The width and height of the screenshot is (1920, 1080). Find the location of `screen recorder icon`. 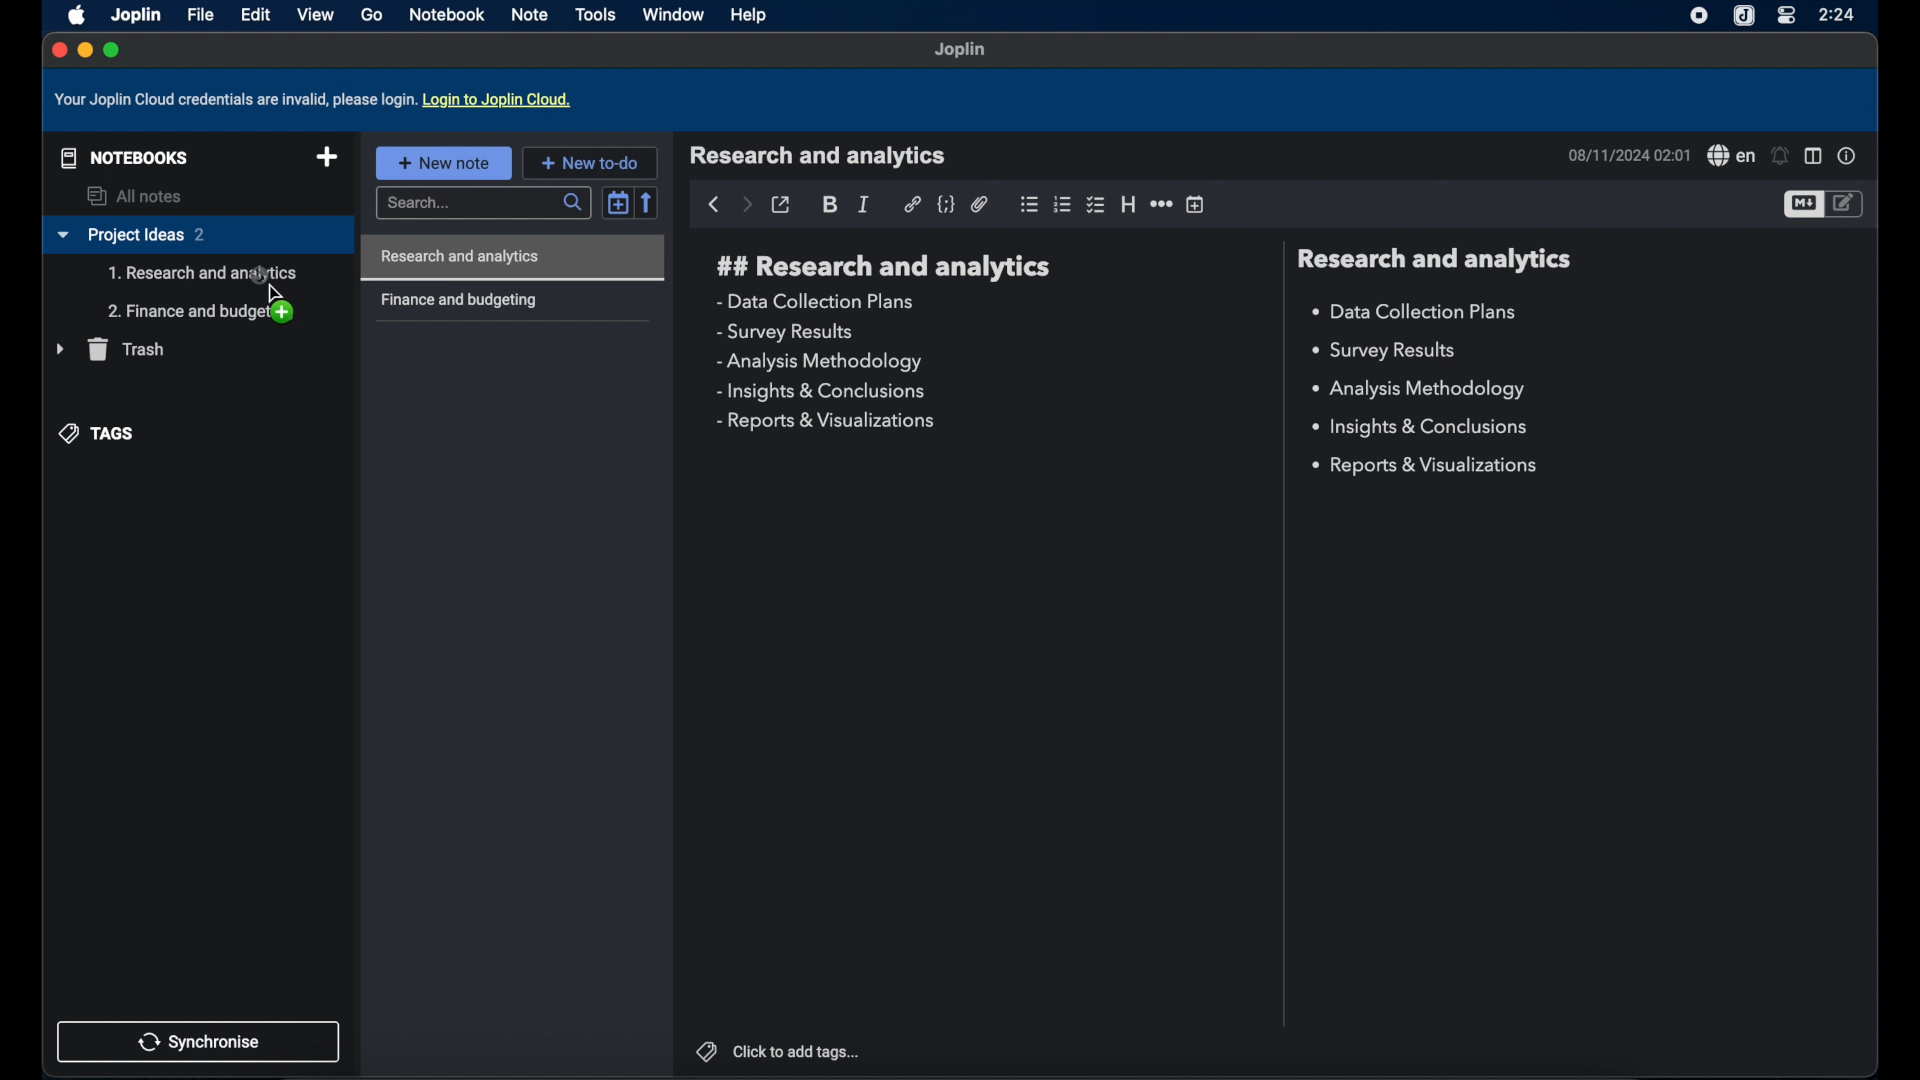

screen recorder icon is located at coordinates (1695, 16).